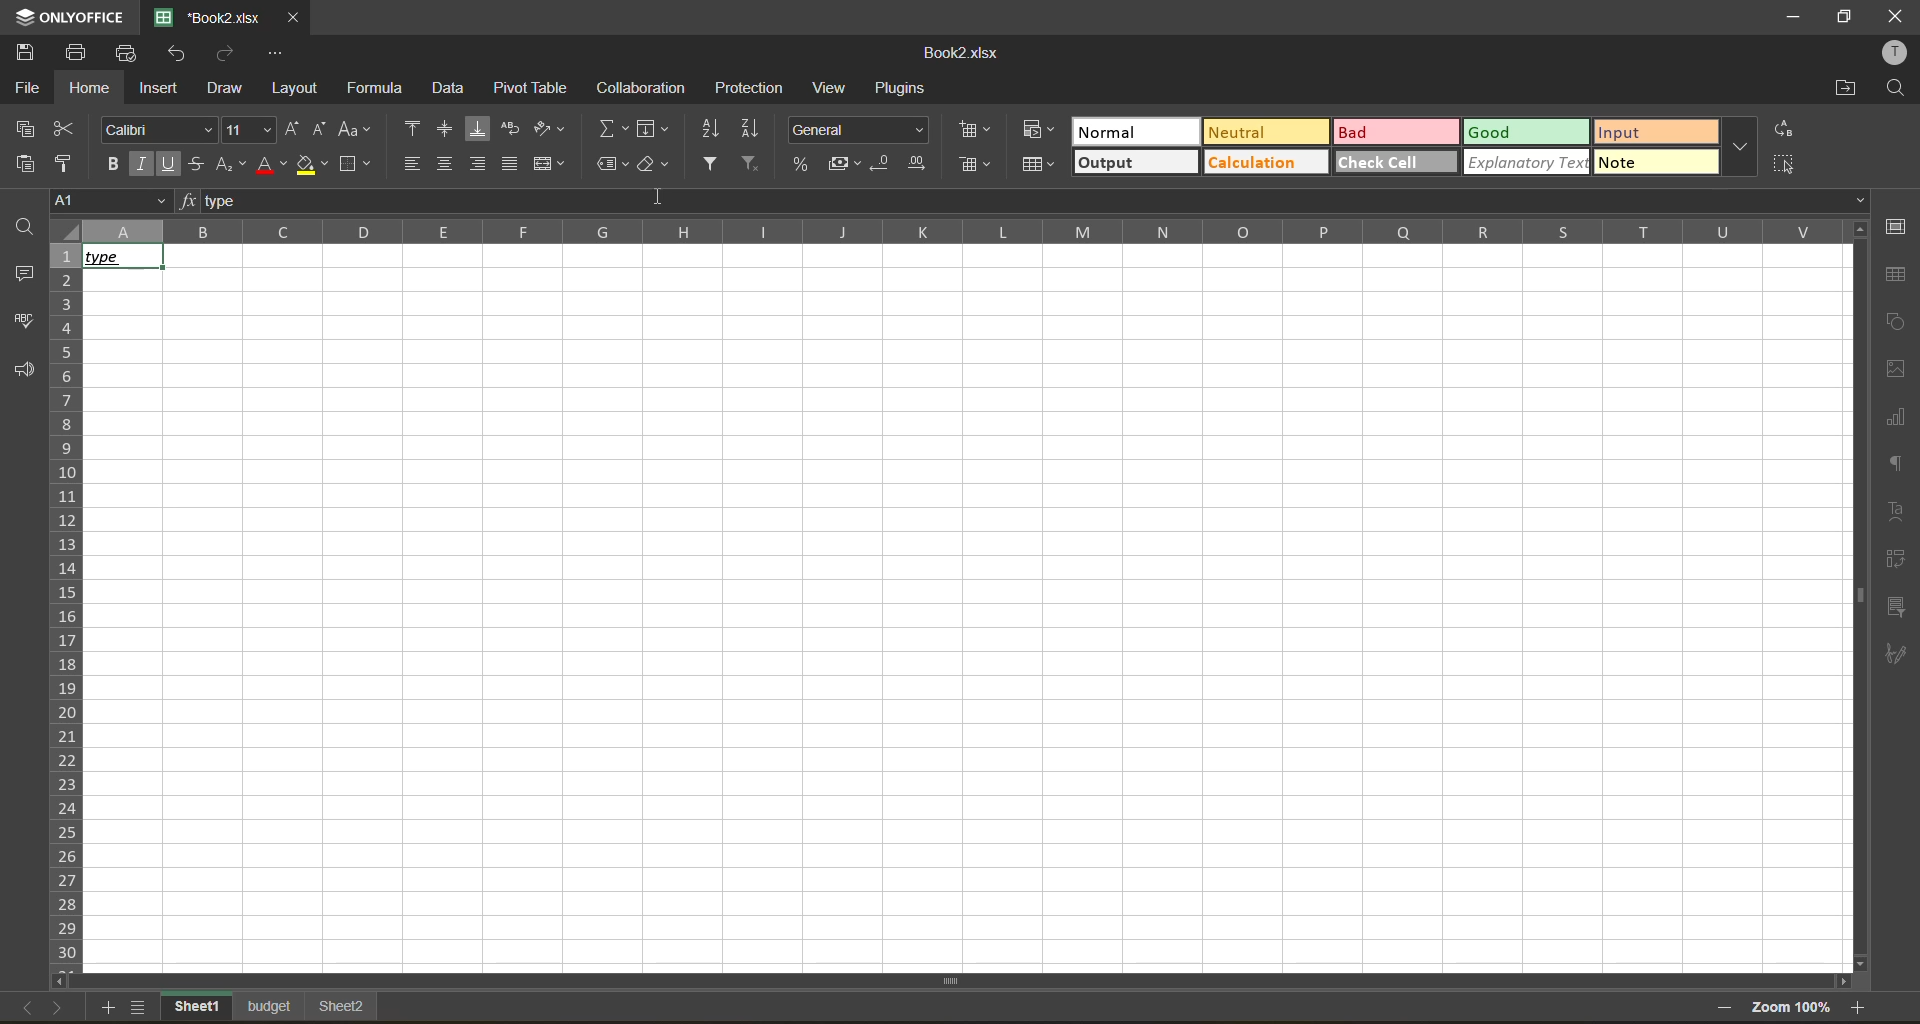 The image size is (1920, 1024). Describe the element at coordinates (1787, 129) in the screenshot. I see `replace` at that location.